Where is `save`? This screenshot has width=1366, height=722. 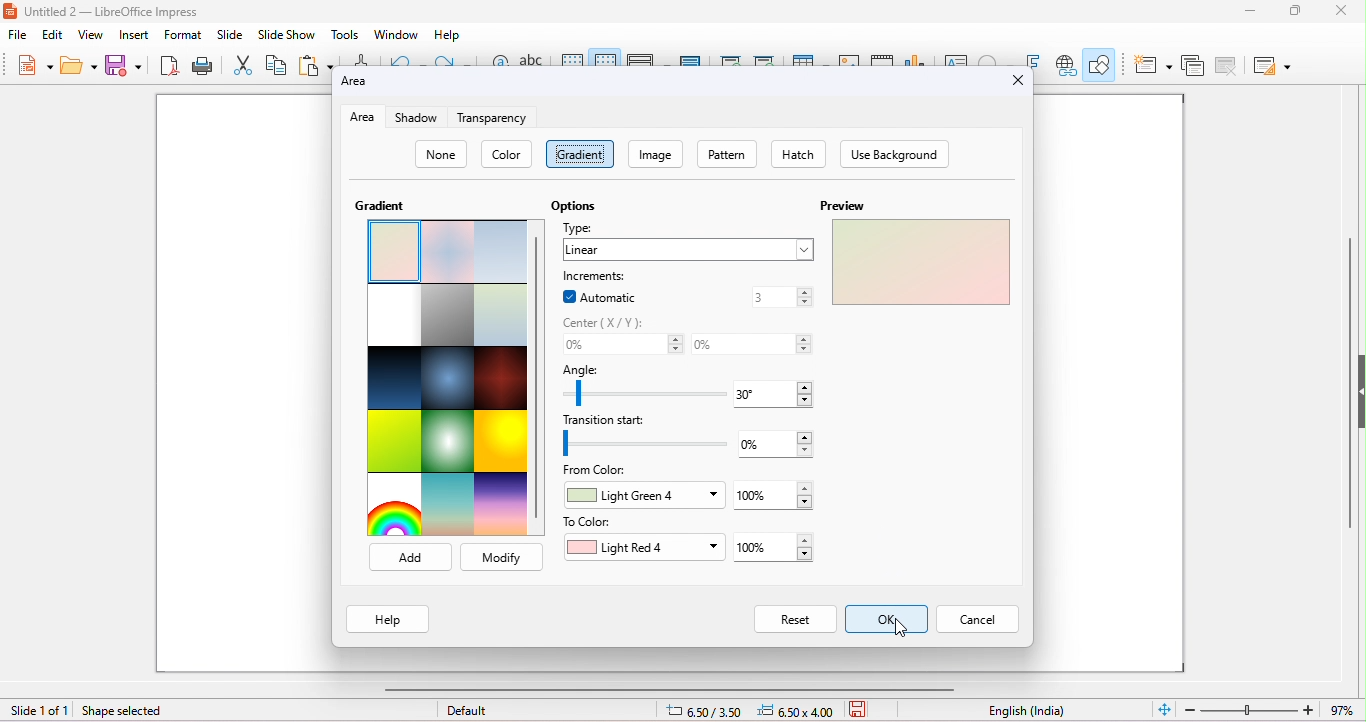 save is located at coordinates (862, 708).